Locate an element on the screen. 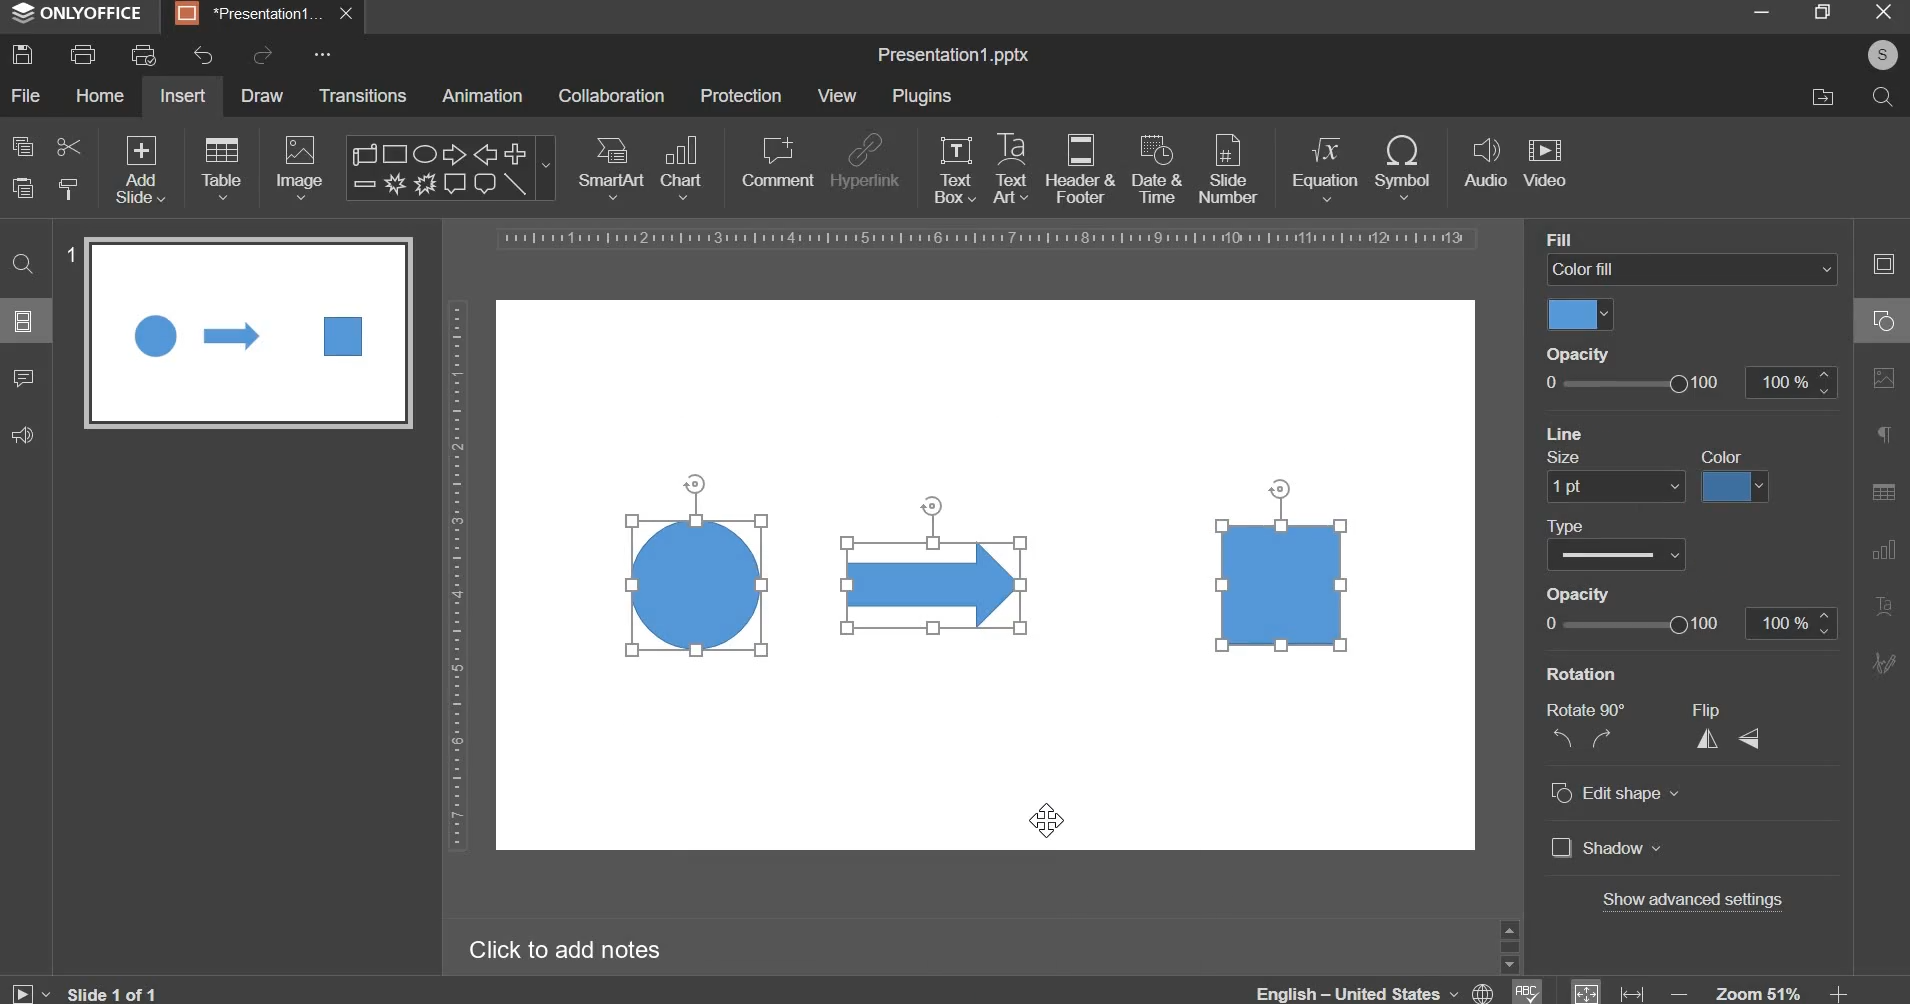  maximize is located at coordinates (1821, 11).